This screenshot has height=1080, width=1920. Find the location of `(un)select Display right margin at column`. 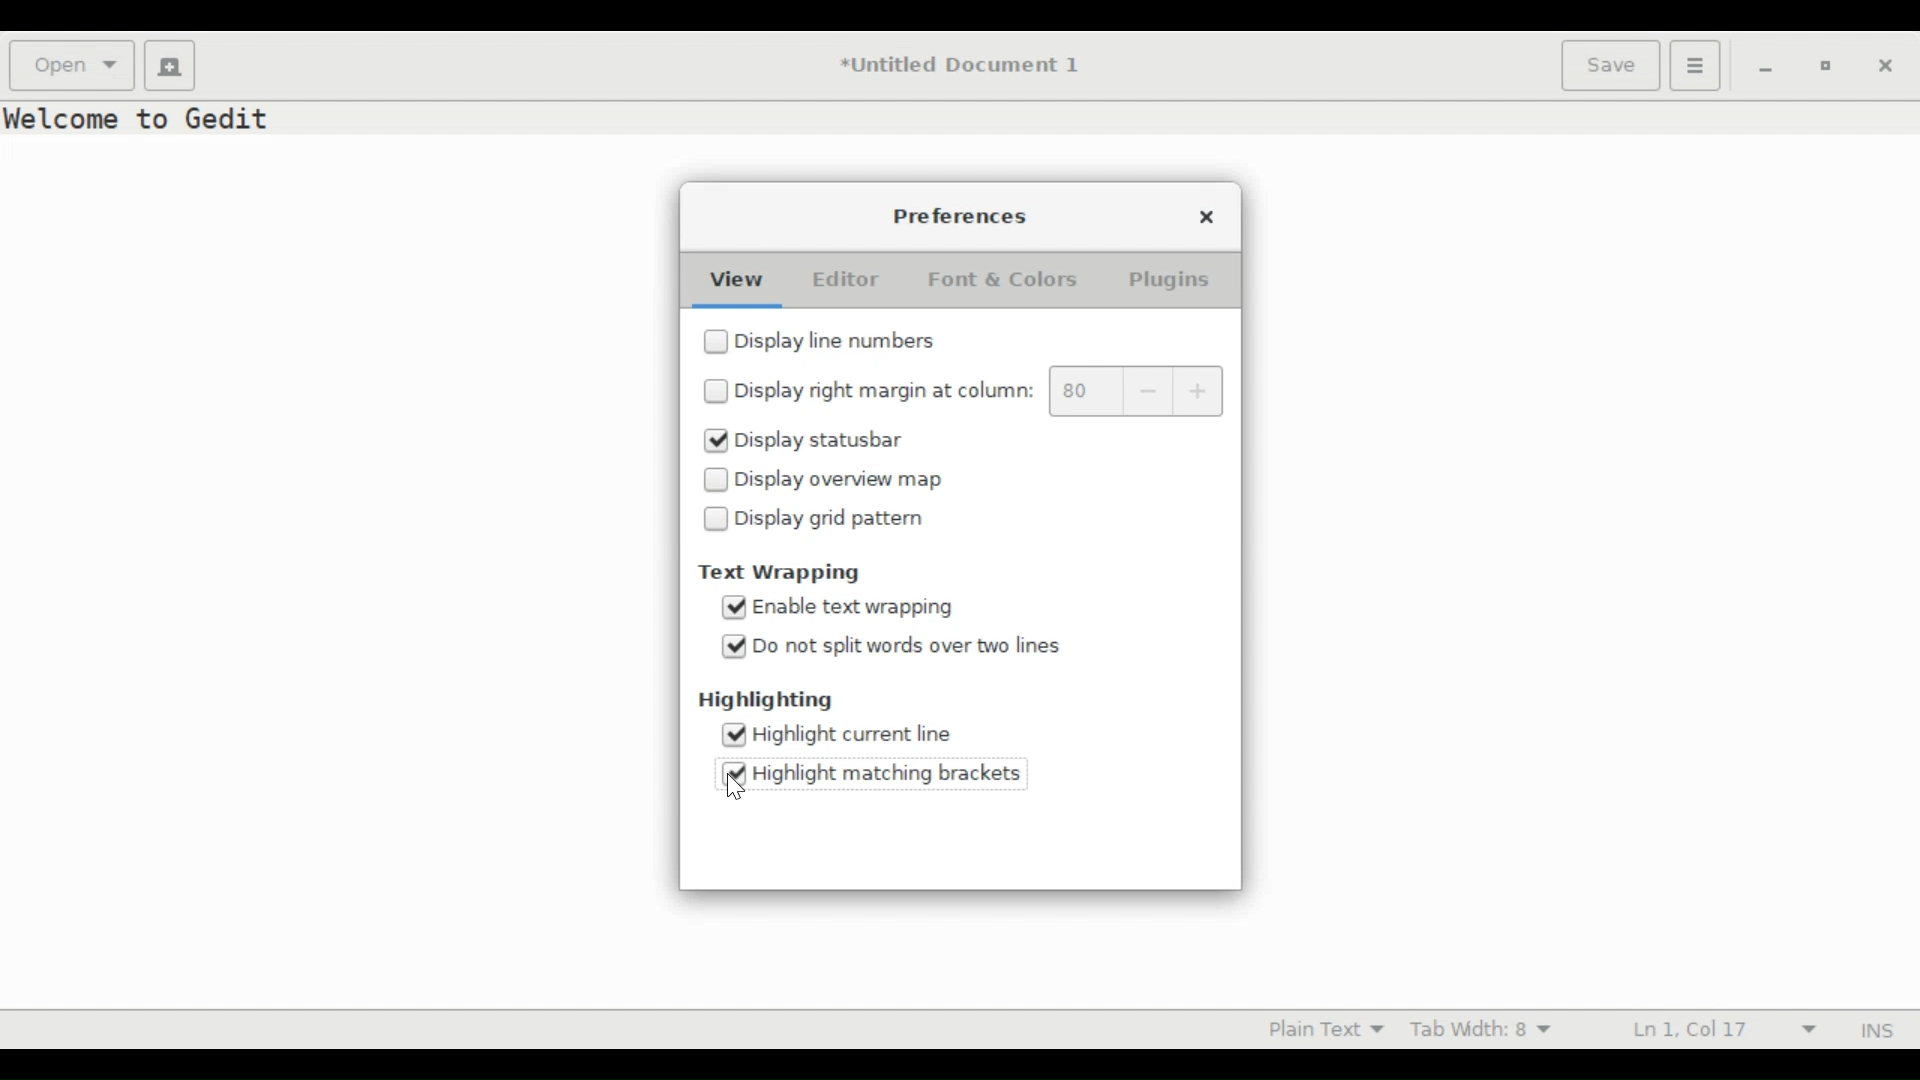

(un)select Display right margin at column is located at coordinates (886, 390).